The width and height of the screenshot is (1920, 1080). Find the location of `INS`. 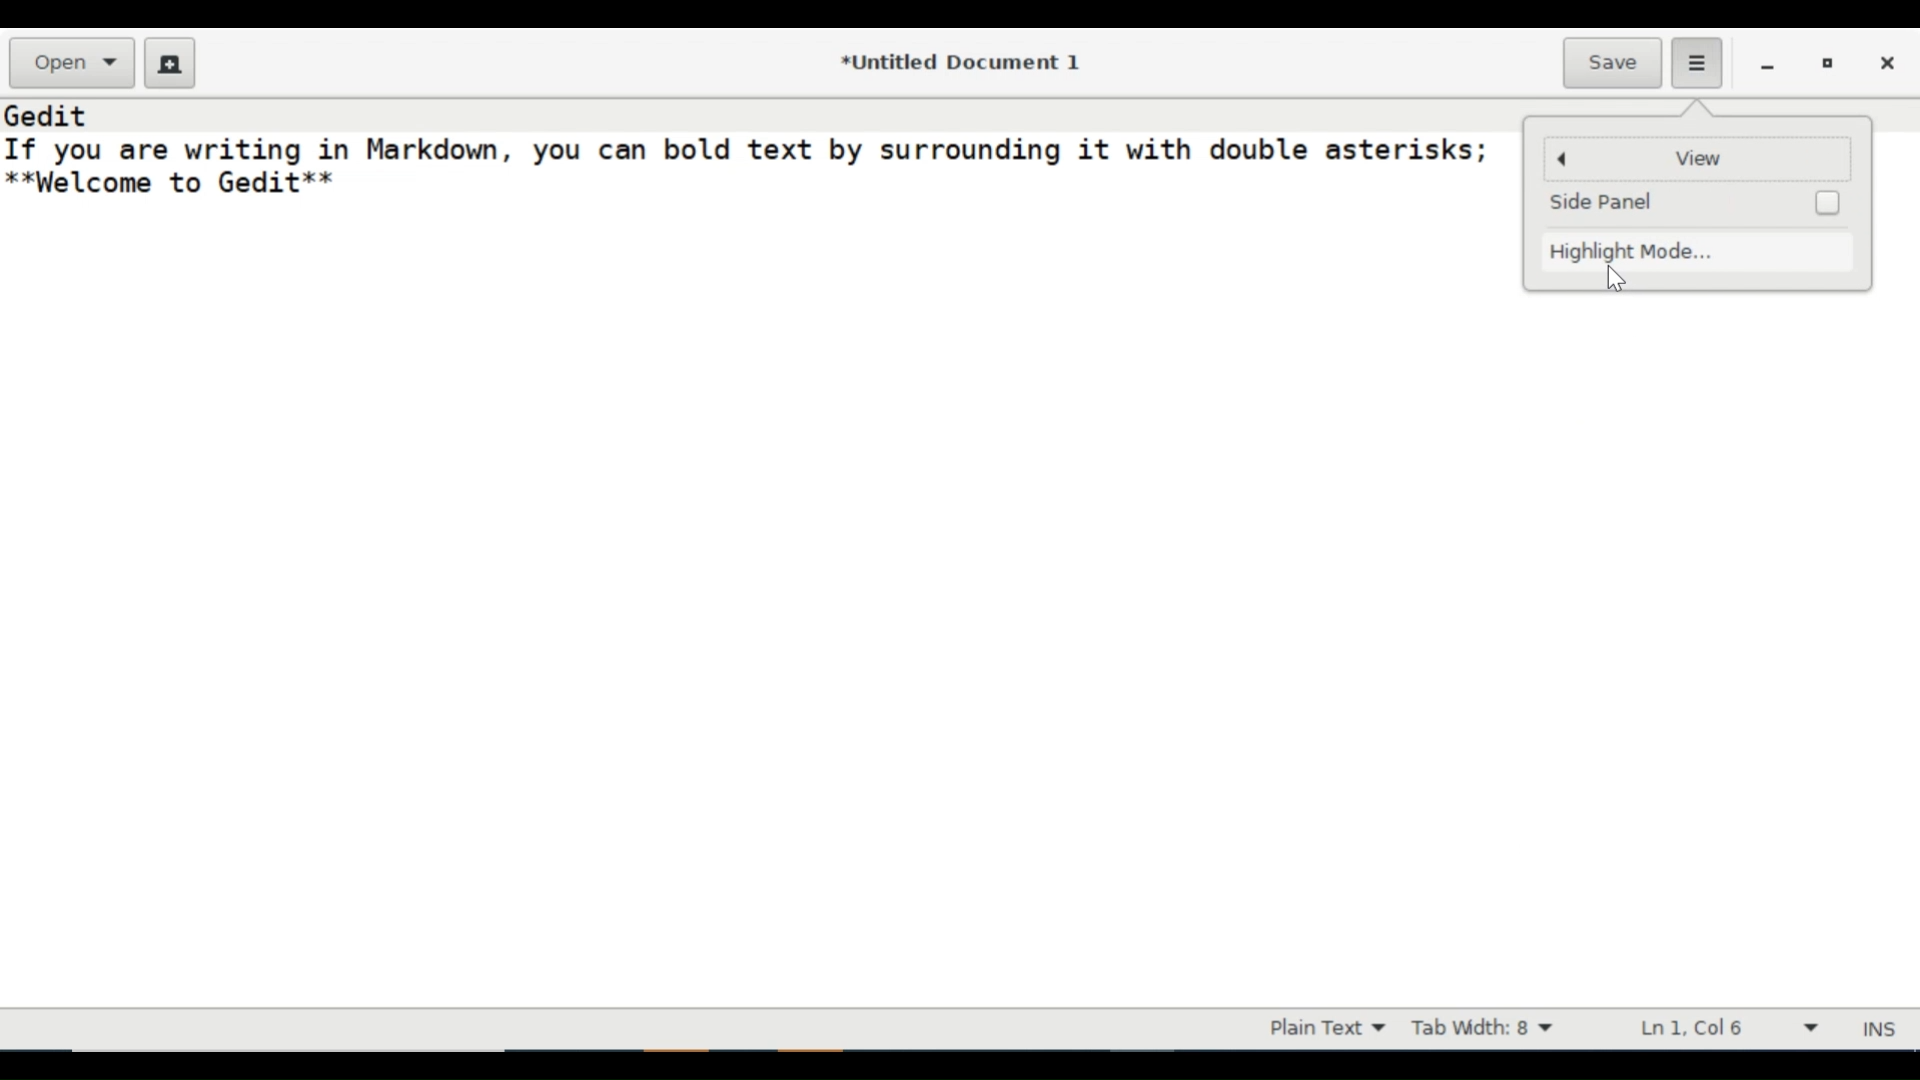

INS is located at coordinates (1883, 1028).